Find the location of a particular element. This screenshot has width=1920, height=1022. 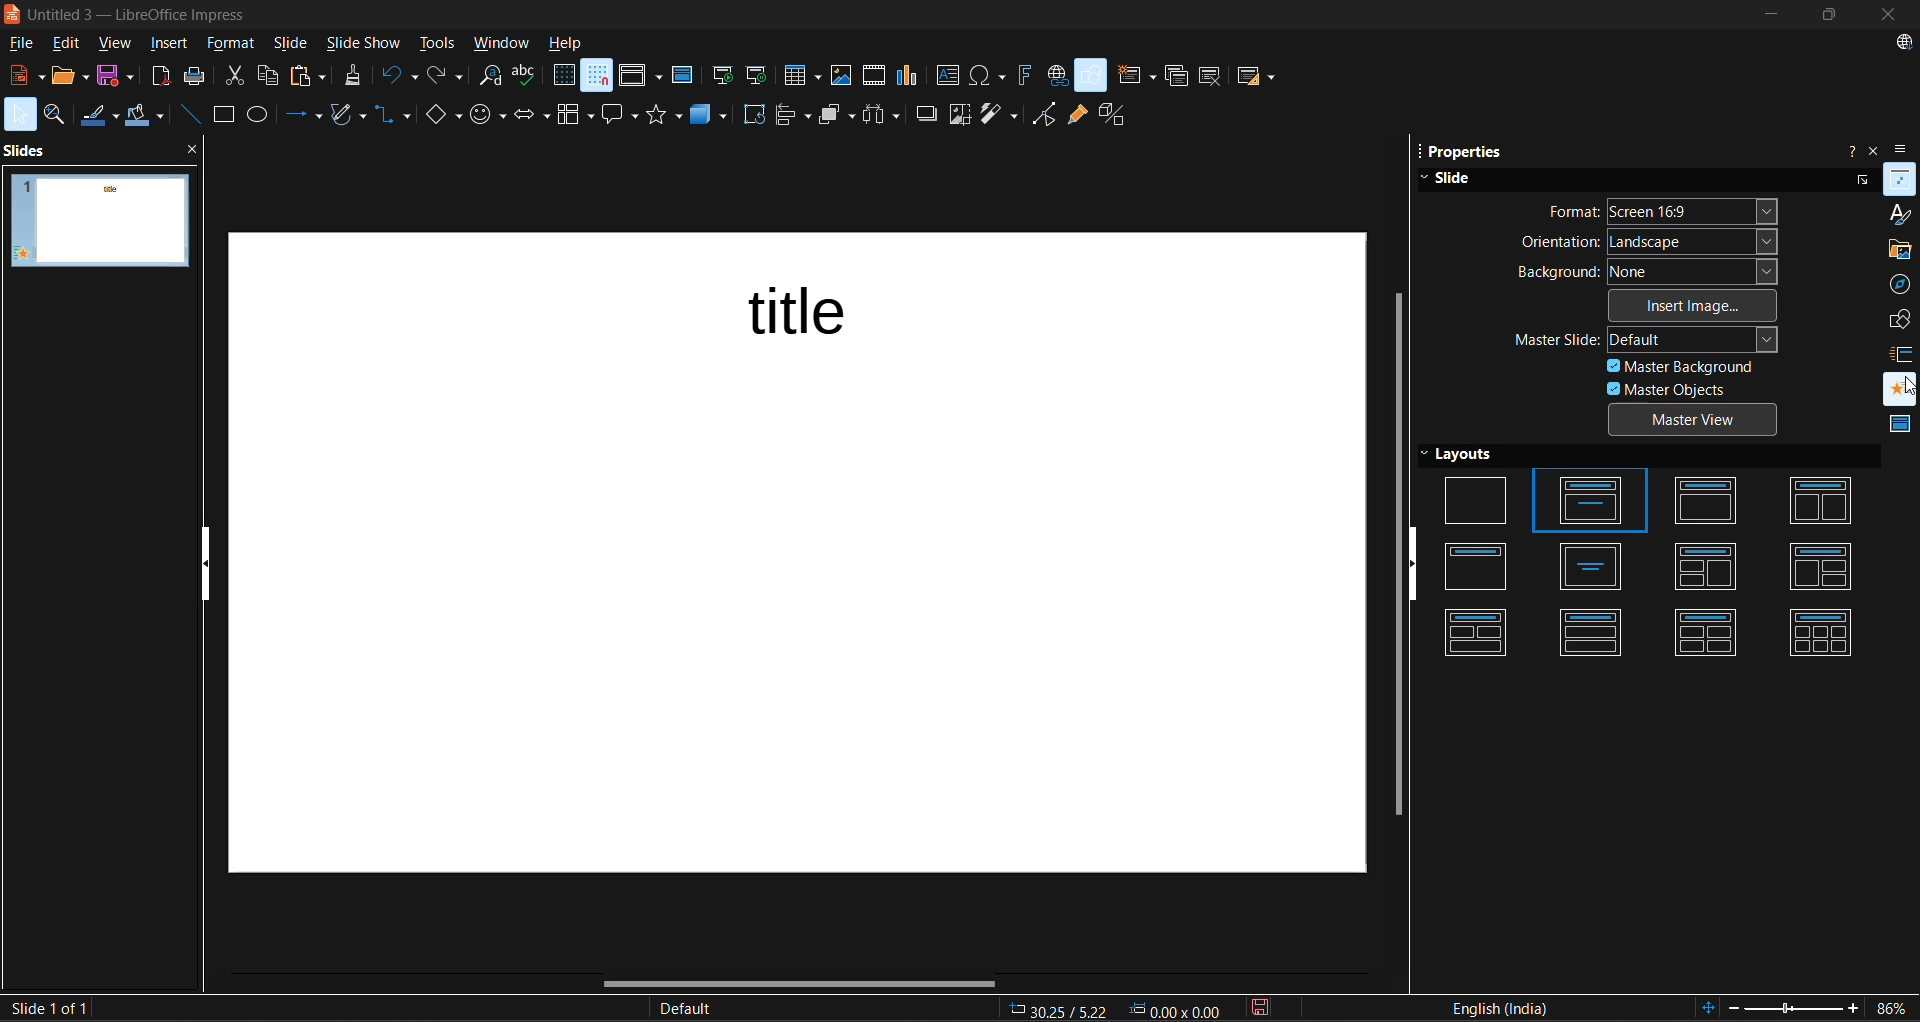

app name and file name is located at coordinates (138, 15).